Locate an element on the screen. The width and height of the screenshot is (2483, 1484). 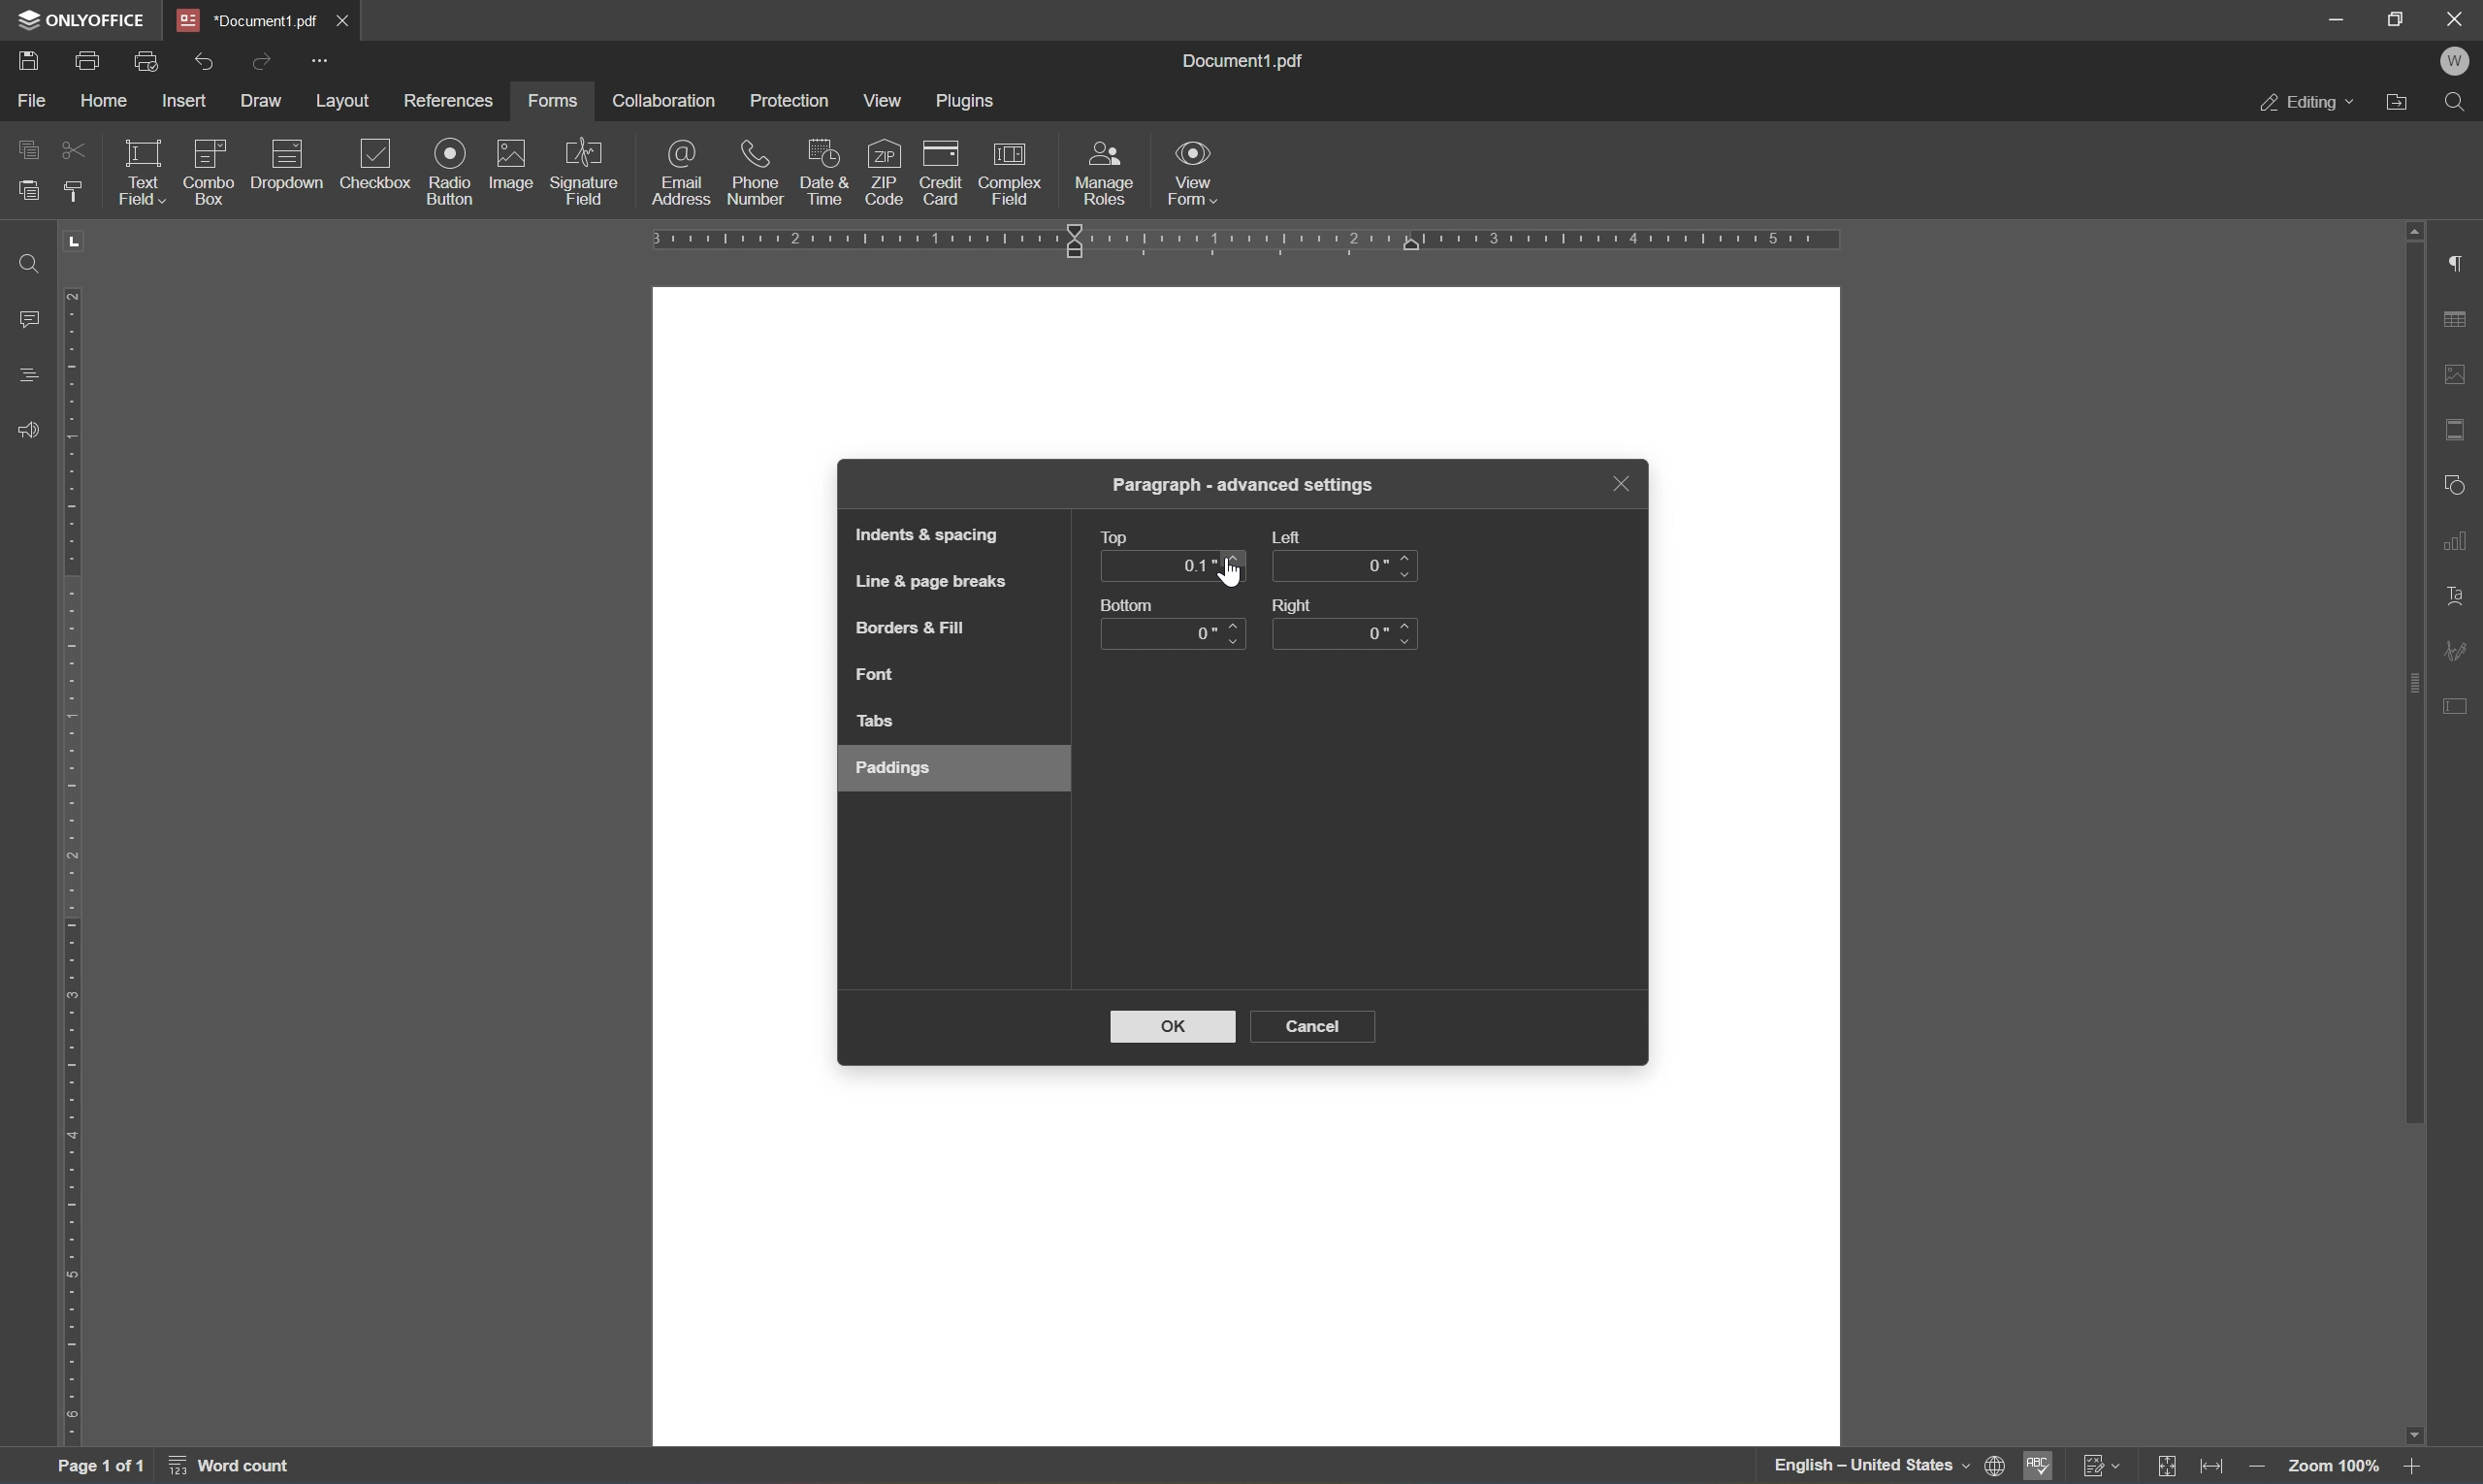
copy style is located at coordinates (72, 191).